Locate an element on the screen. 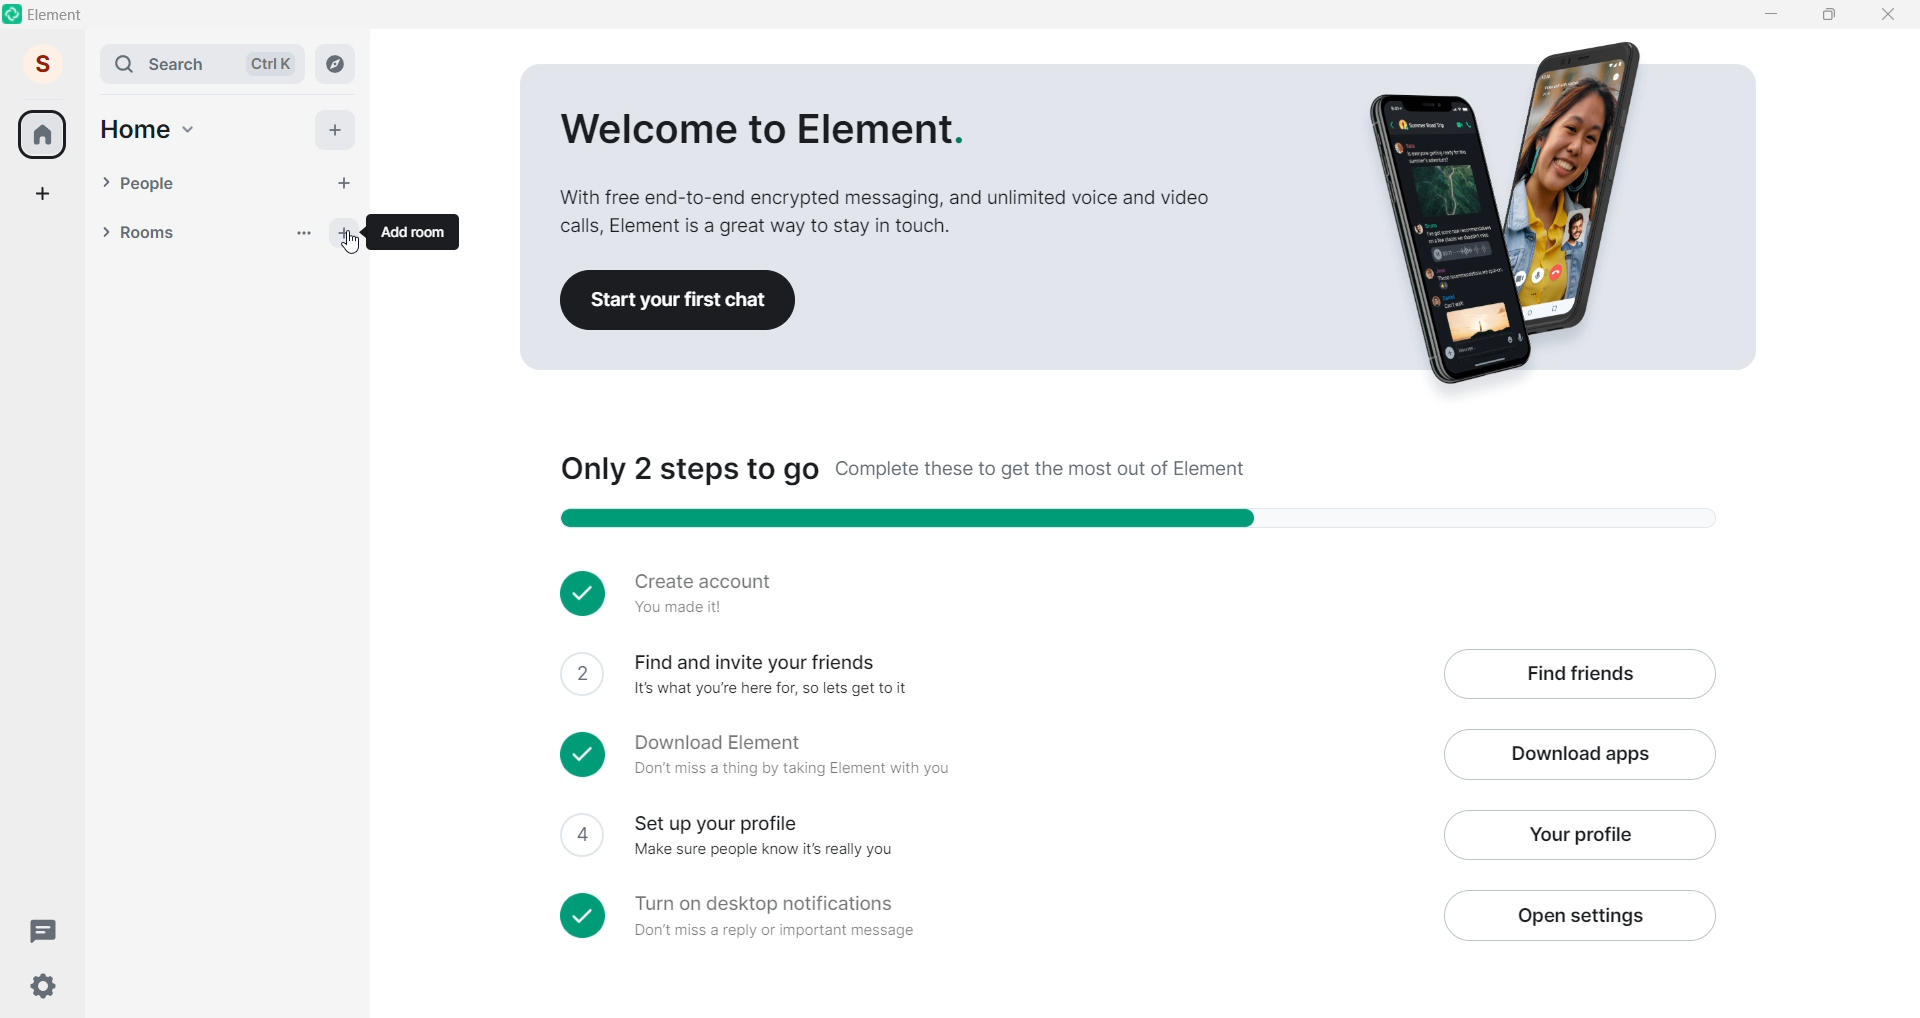 The width and height of the screenshot is (1920, 1018). Only 2 steps to gO Complete these to get the most out of Element is located at coordinates (904, 470).